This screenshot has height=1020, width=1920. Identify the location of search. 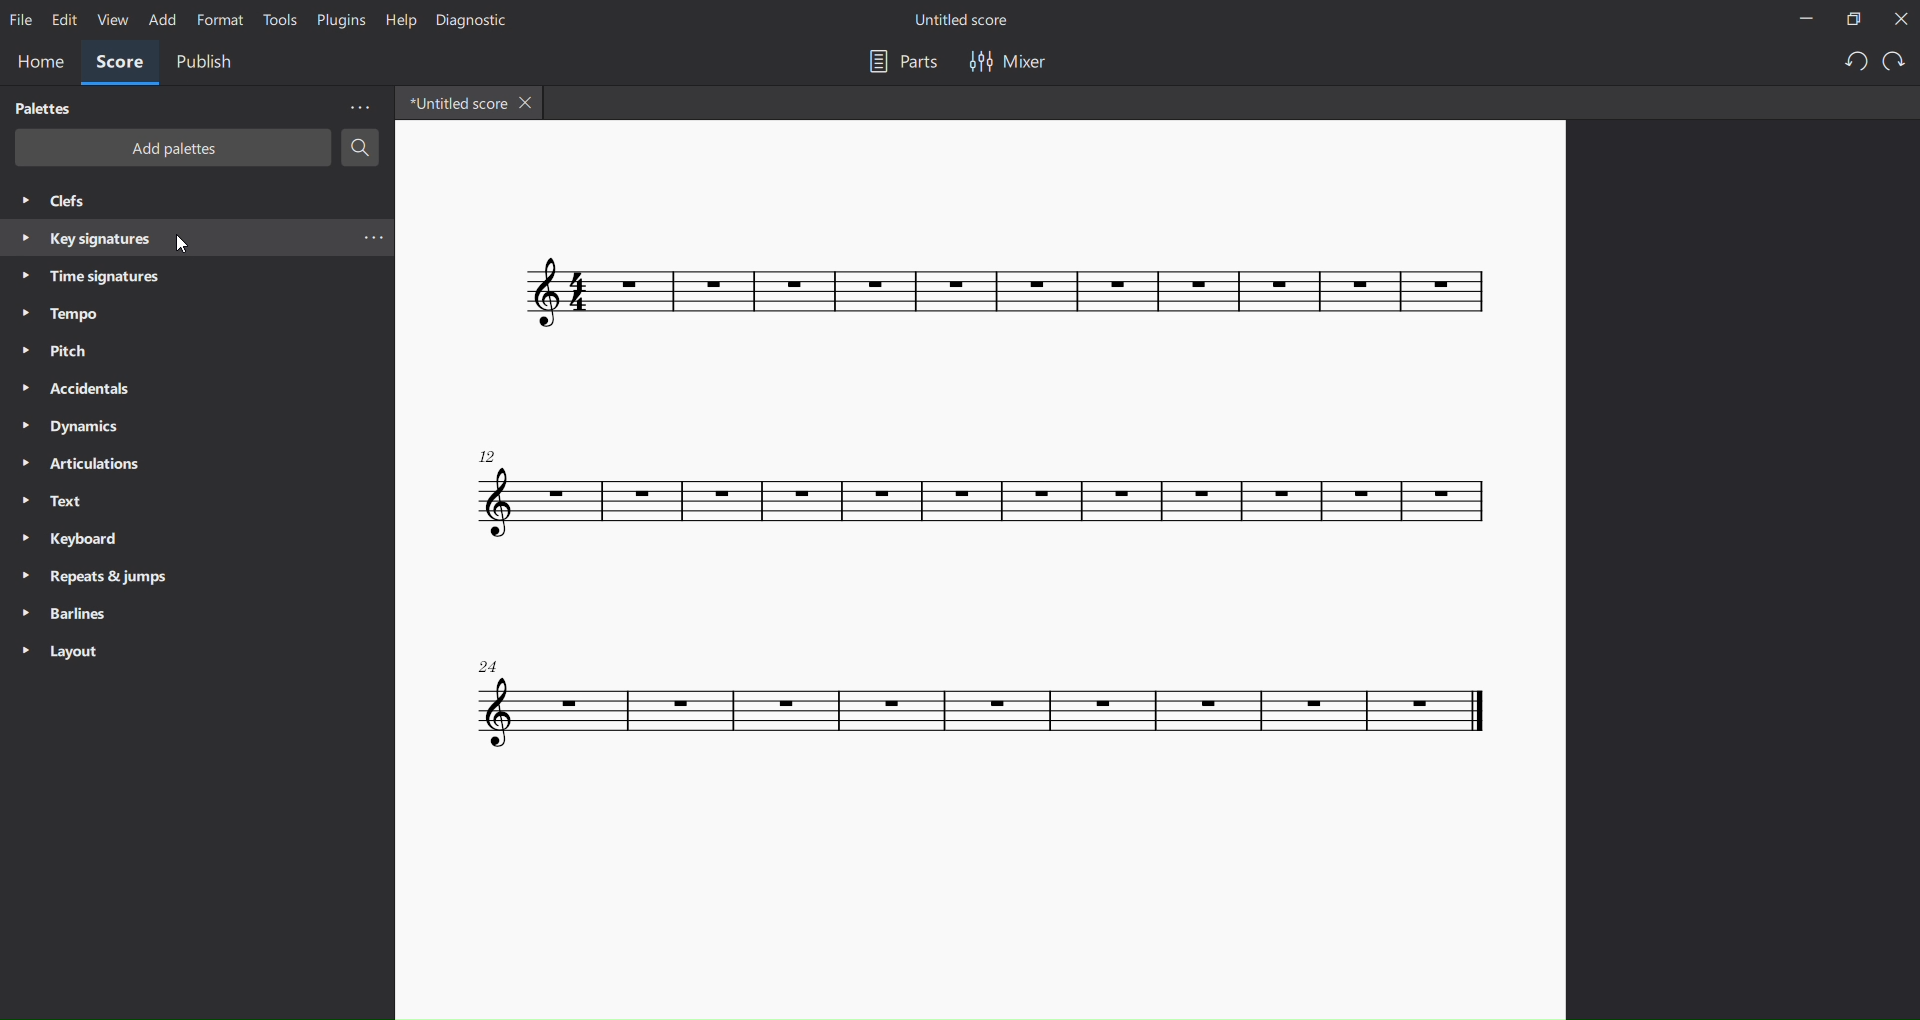
(359, 146).